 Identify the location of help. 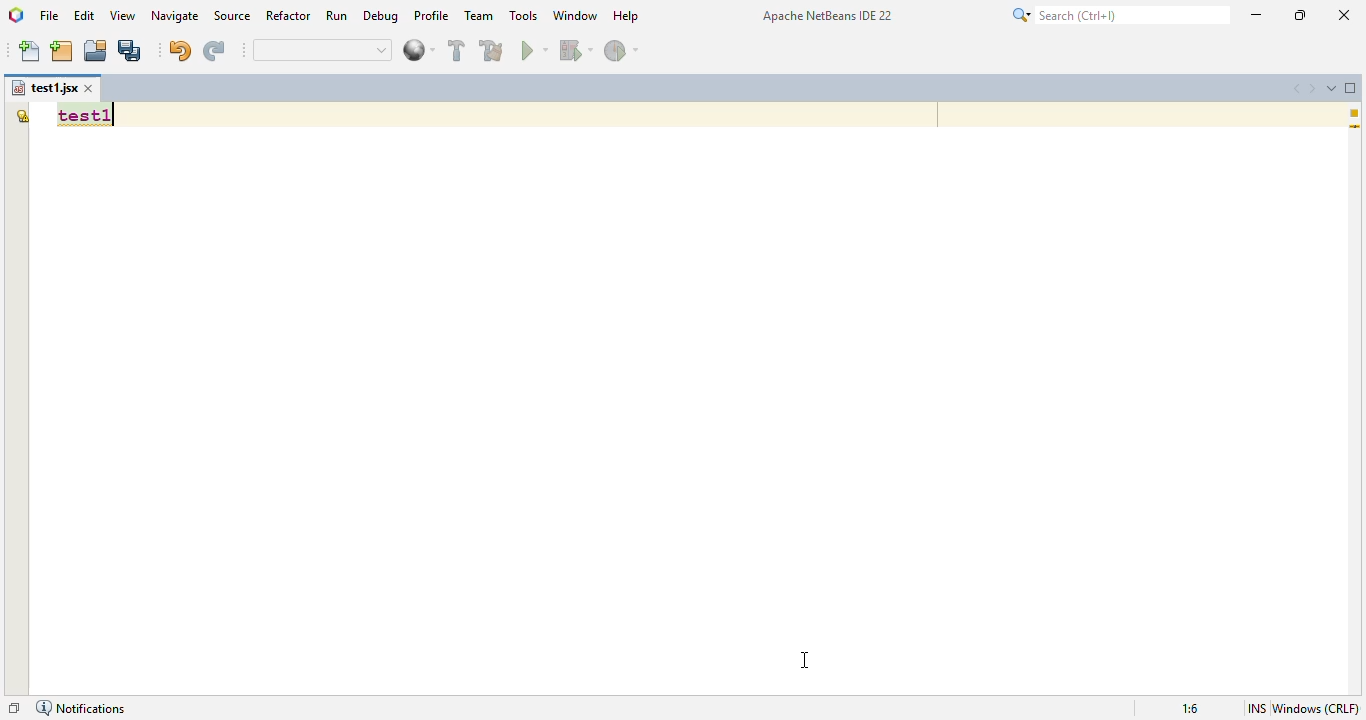
(626, 16).